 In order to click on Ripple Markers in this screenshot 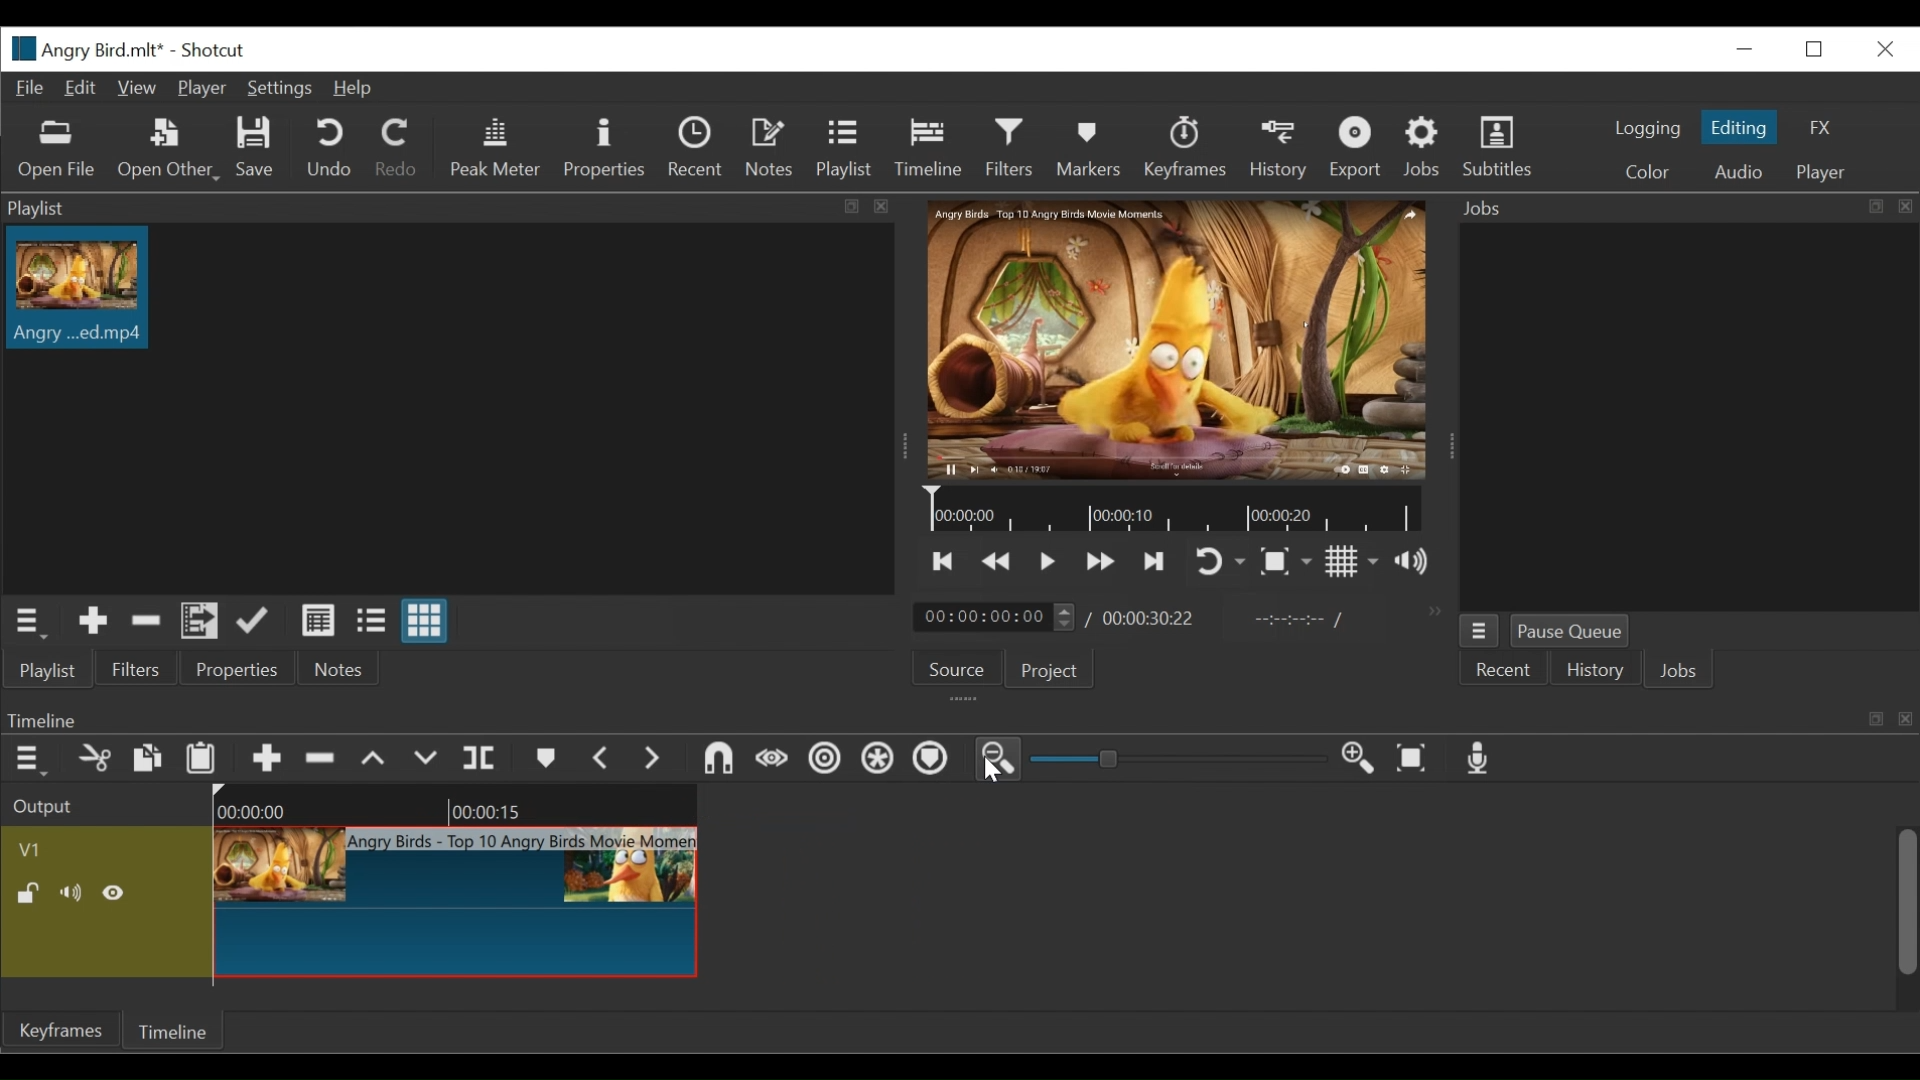, I will do `click(935, 761)`.